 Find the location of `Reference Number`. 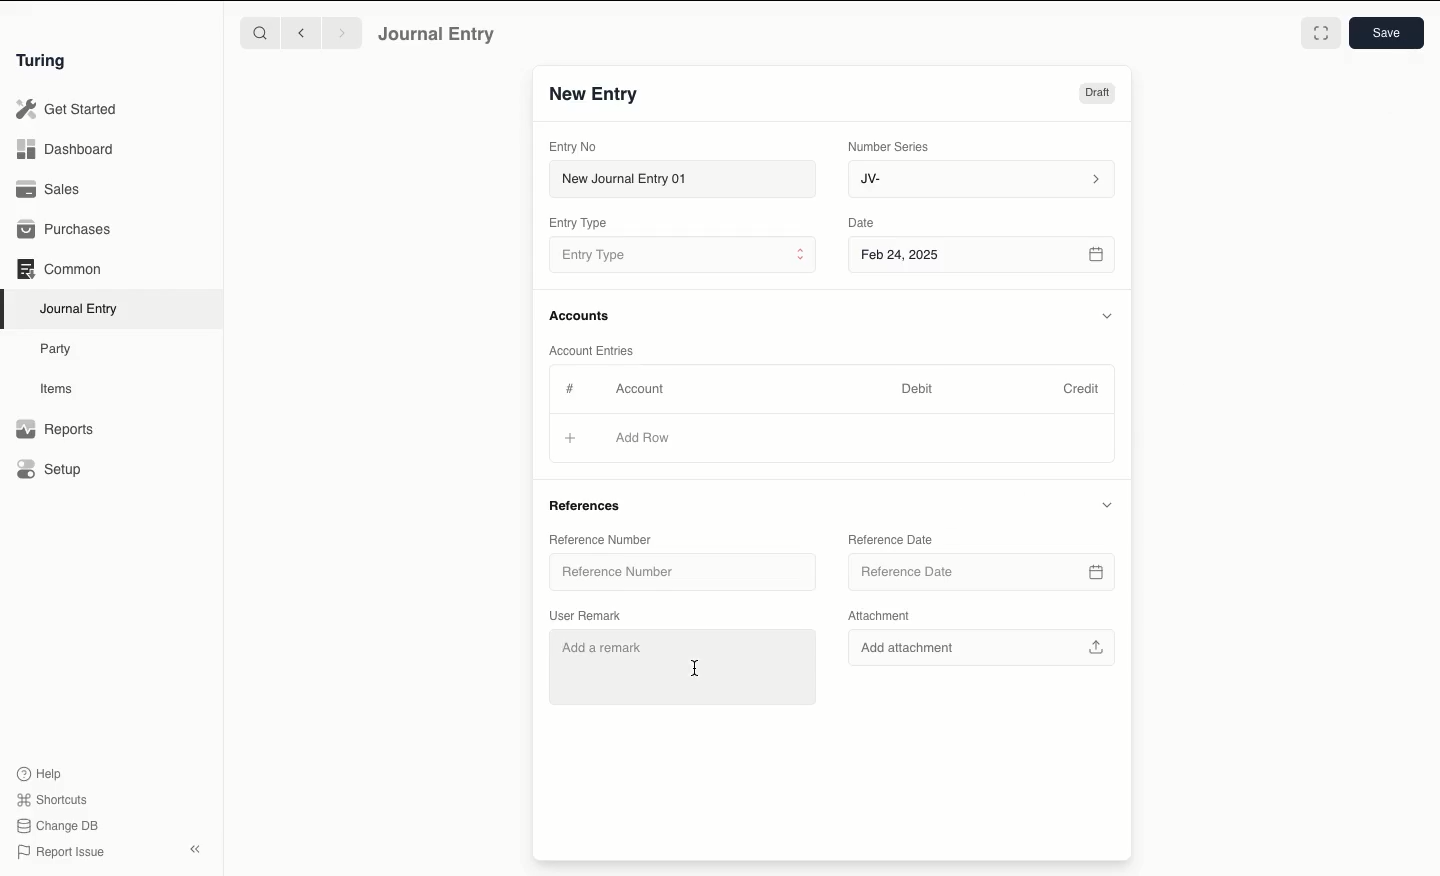

Reference Number is located at coordinates (599, 539).